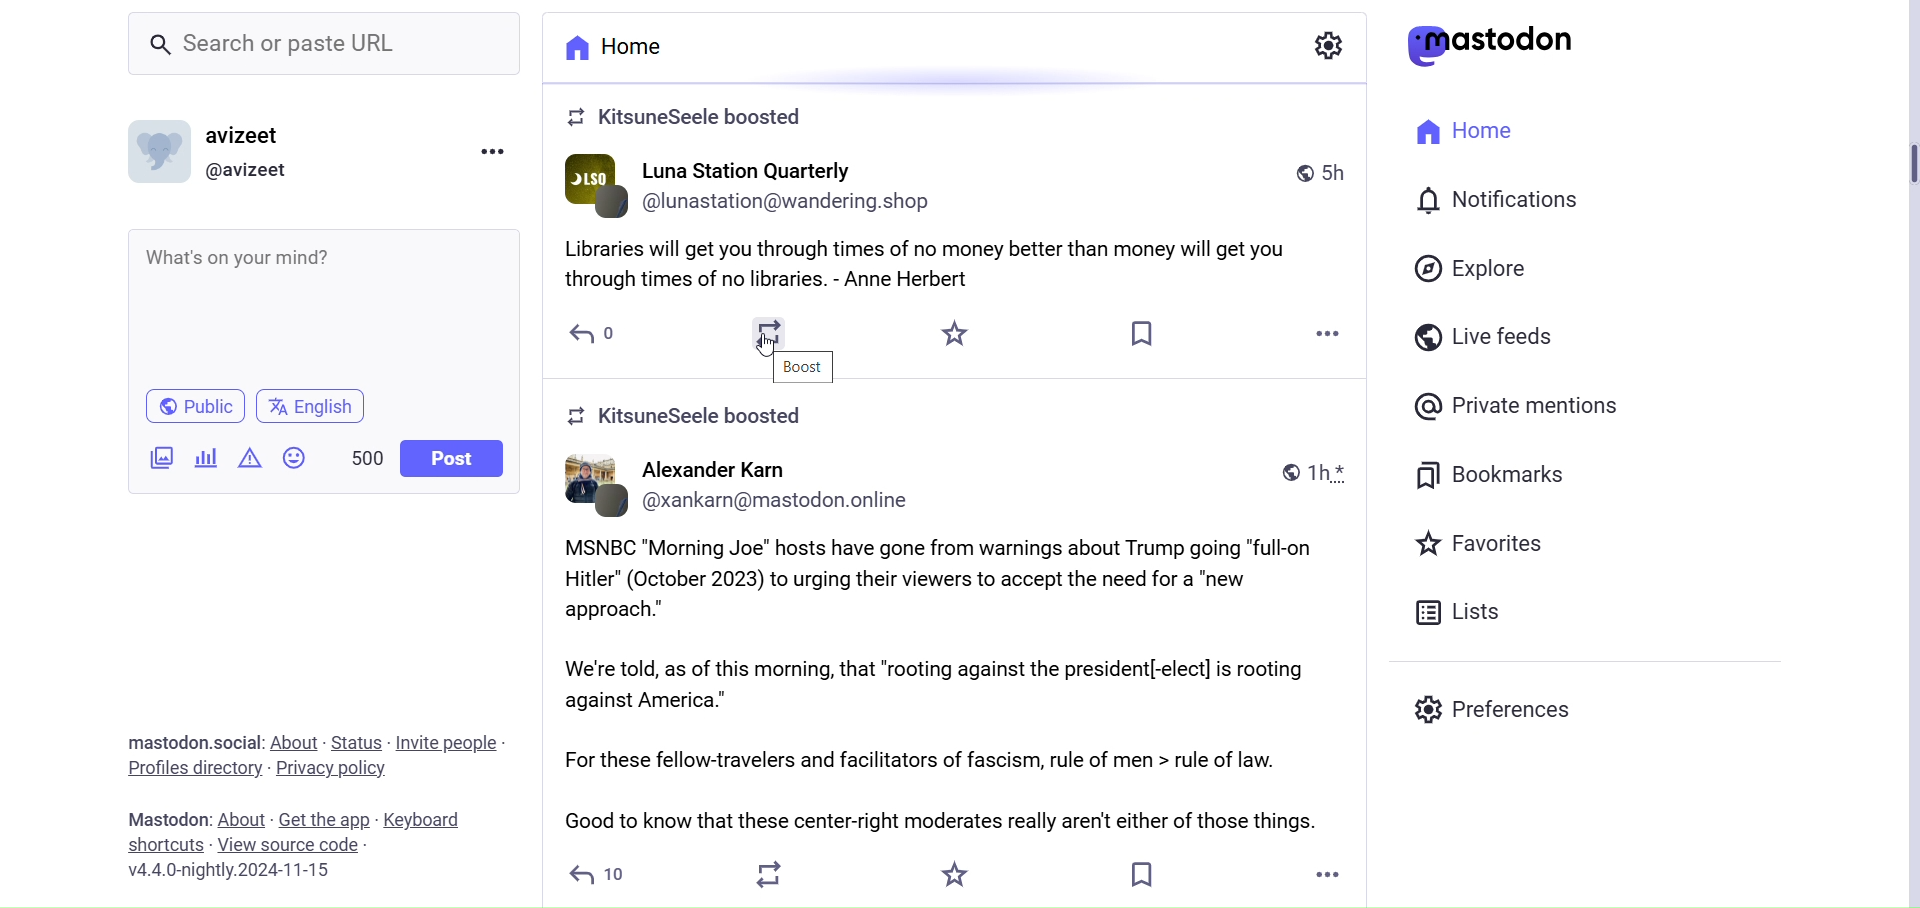 The image size is (1920, 908). What do you see at coordinates (167, 845) in the screenshot?
I see `Shortcuts` at bounding box center [167, 845].